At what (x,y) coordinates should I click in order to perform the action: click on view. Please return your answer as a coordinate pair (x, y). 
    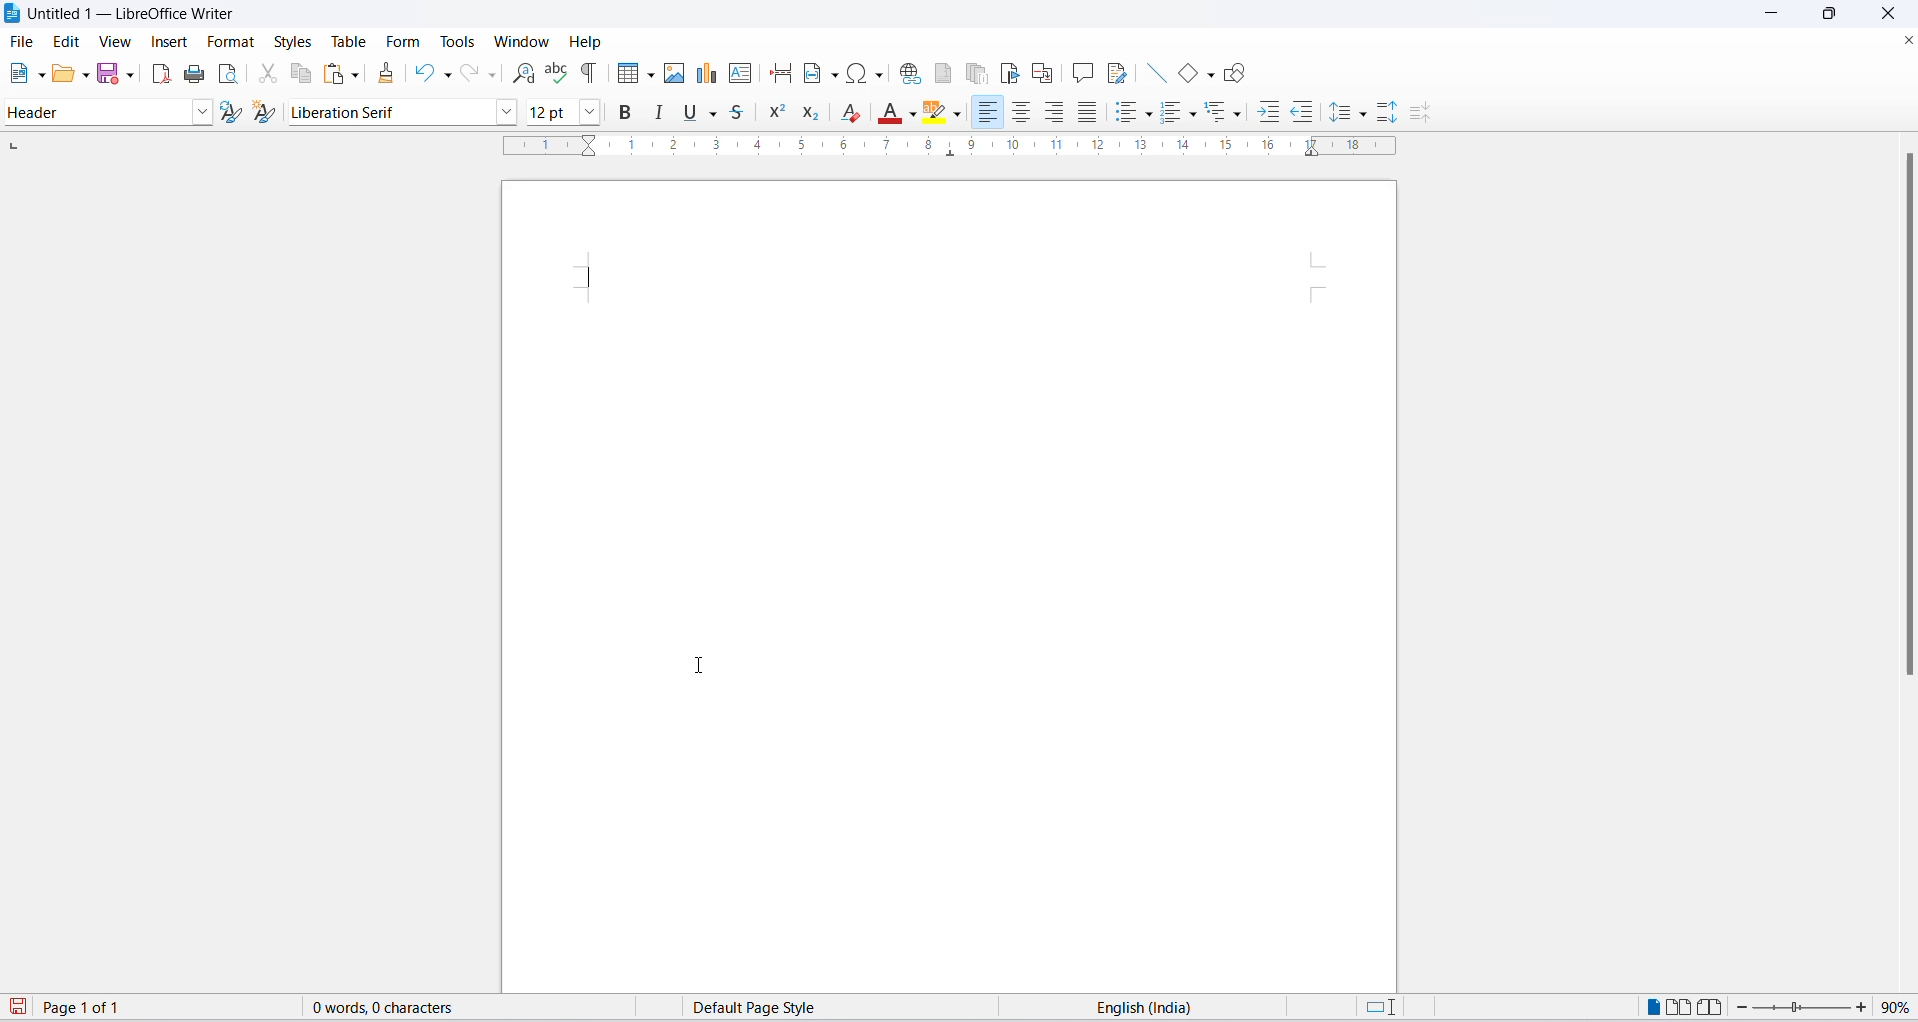
    Looking at the image, I should click on (115, 40).